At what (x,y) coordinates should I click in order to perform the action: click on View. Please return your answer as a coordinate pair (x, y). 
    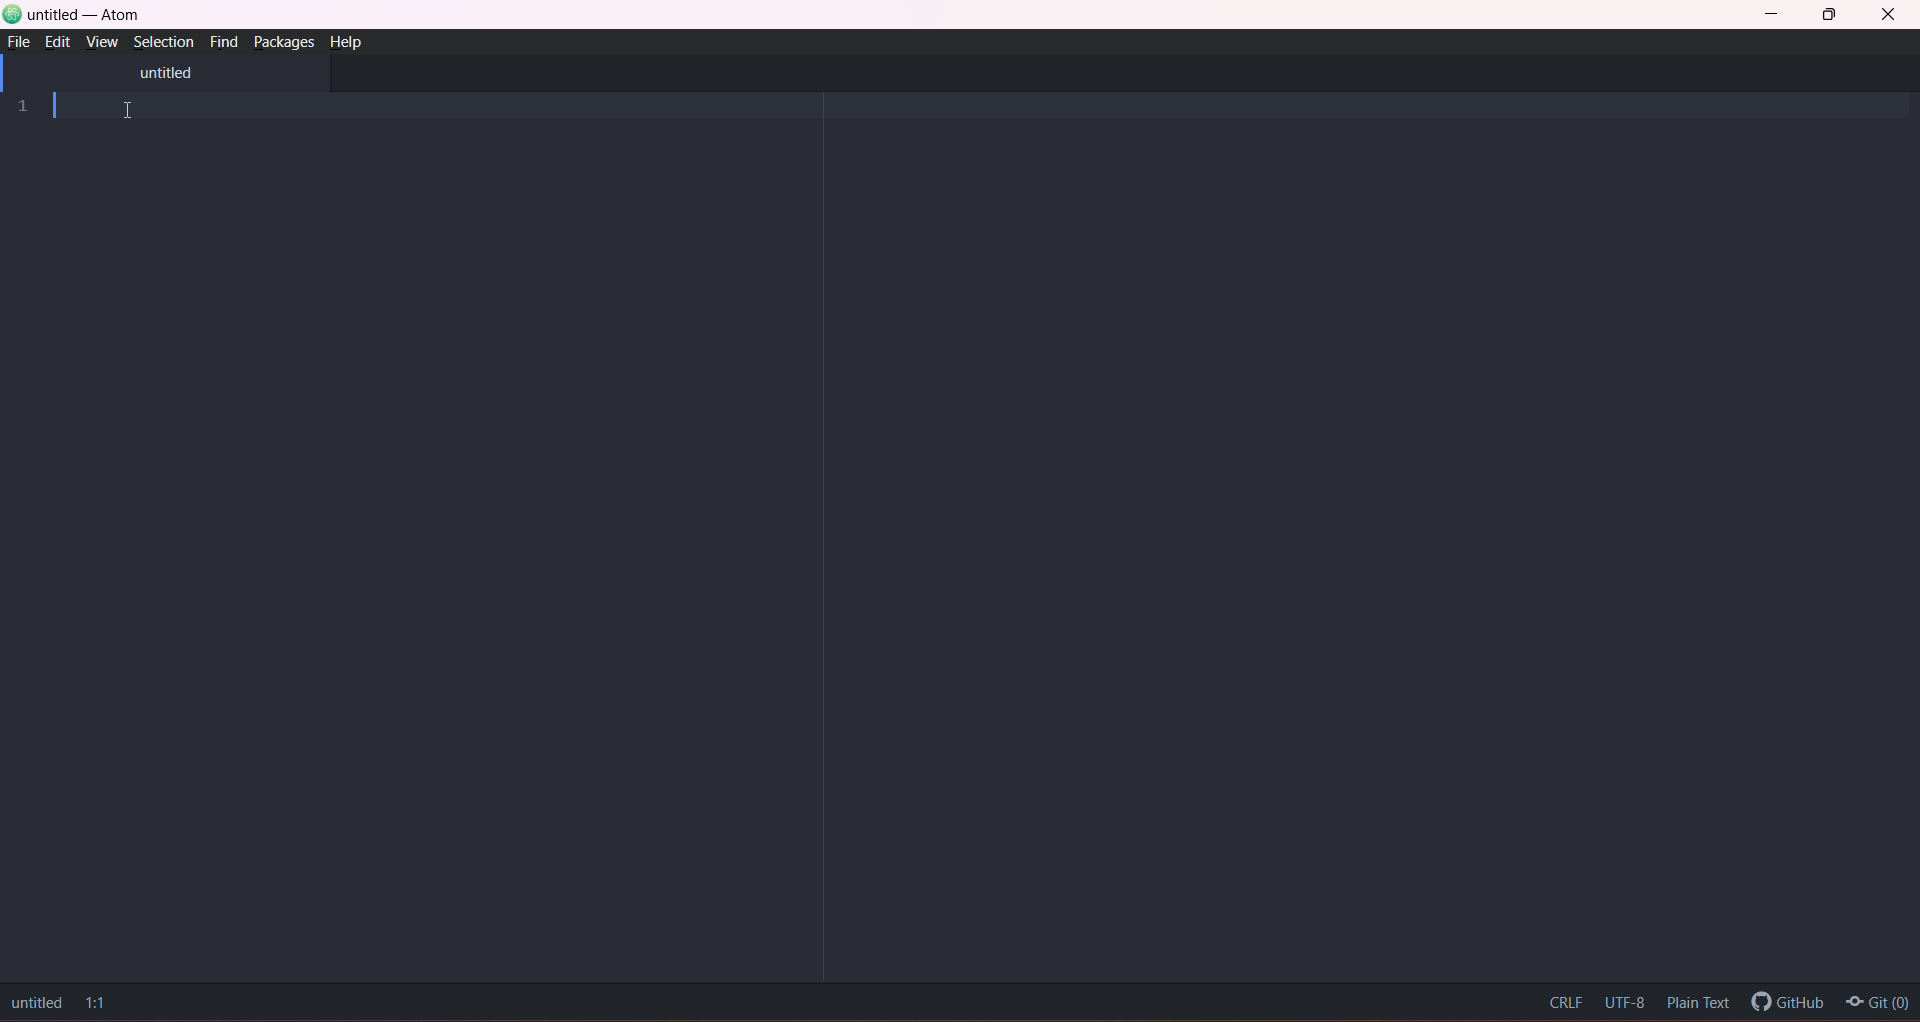
    Looking at the image, I should click on (102, 42).